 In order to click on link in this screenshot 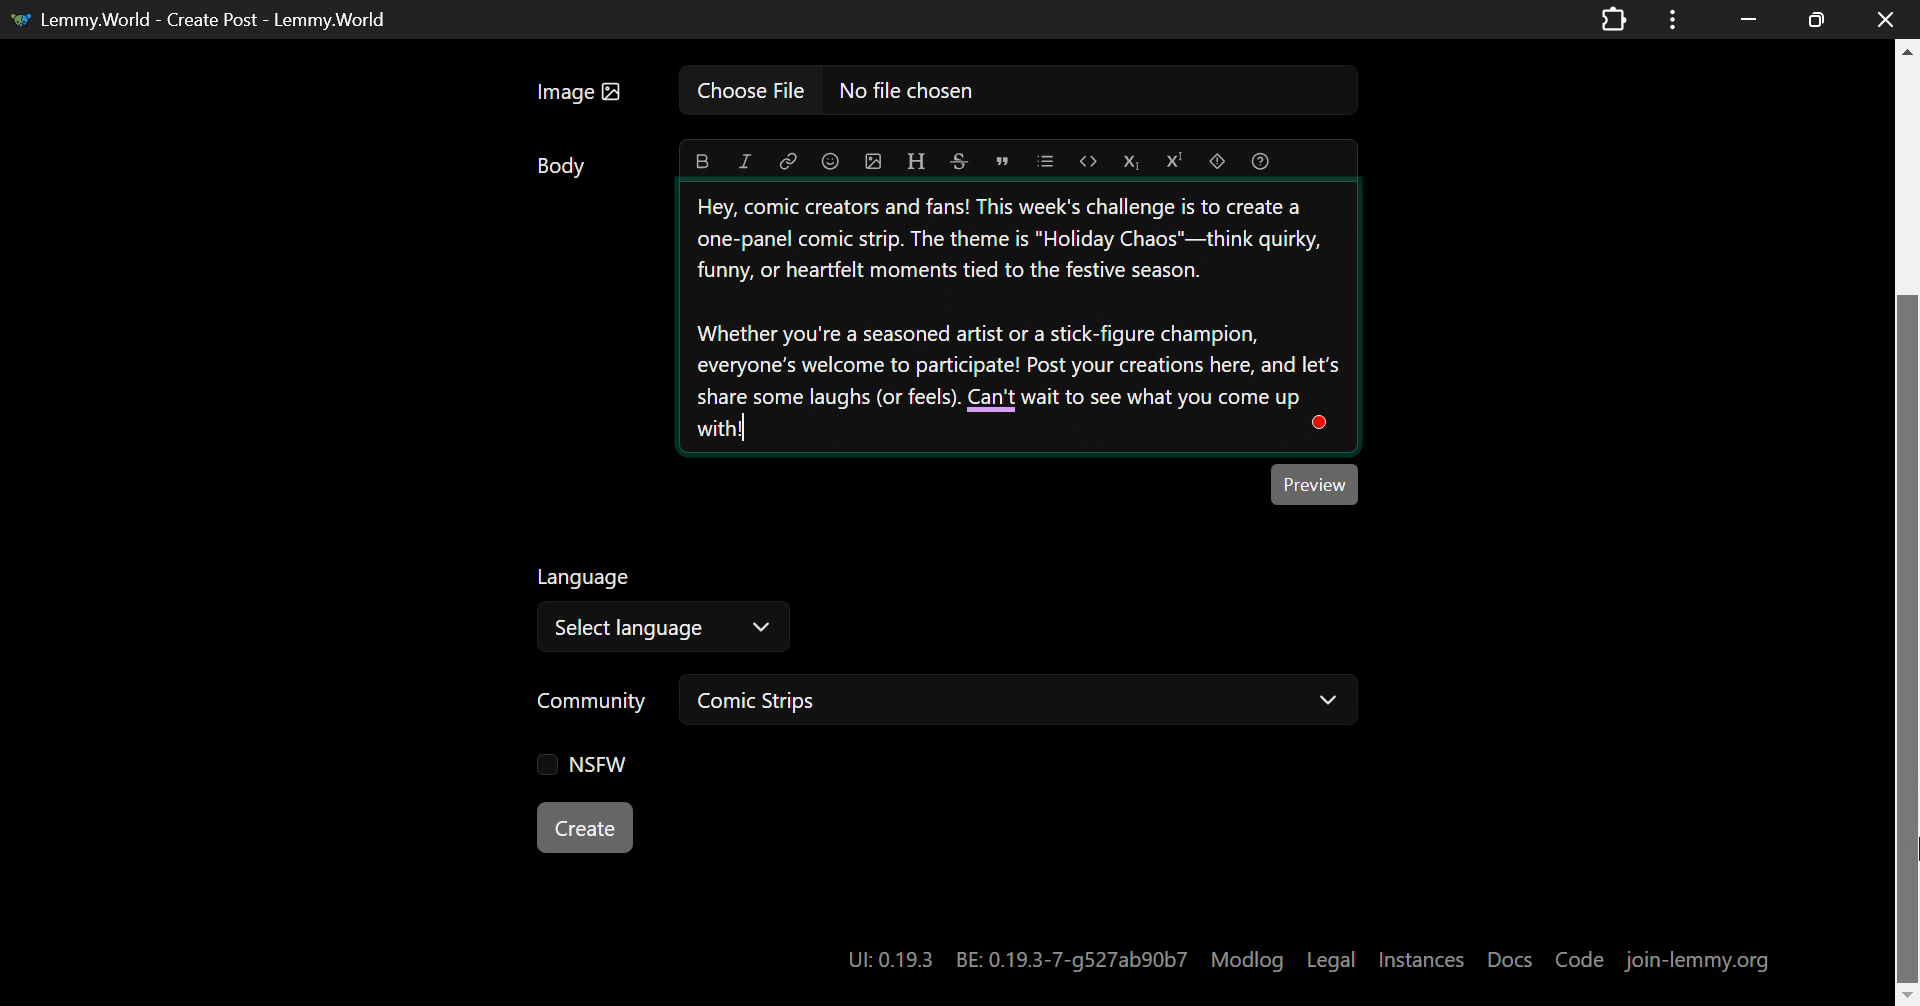, I will do `click(788, 162)`.